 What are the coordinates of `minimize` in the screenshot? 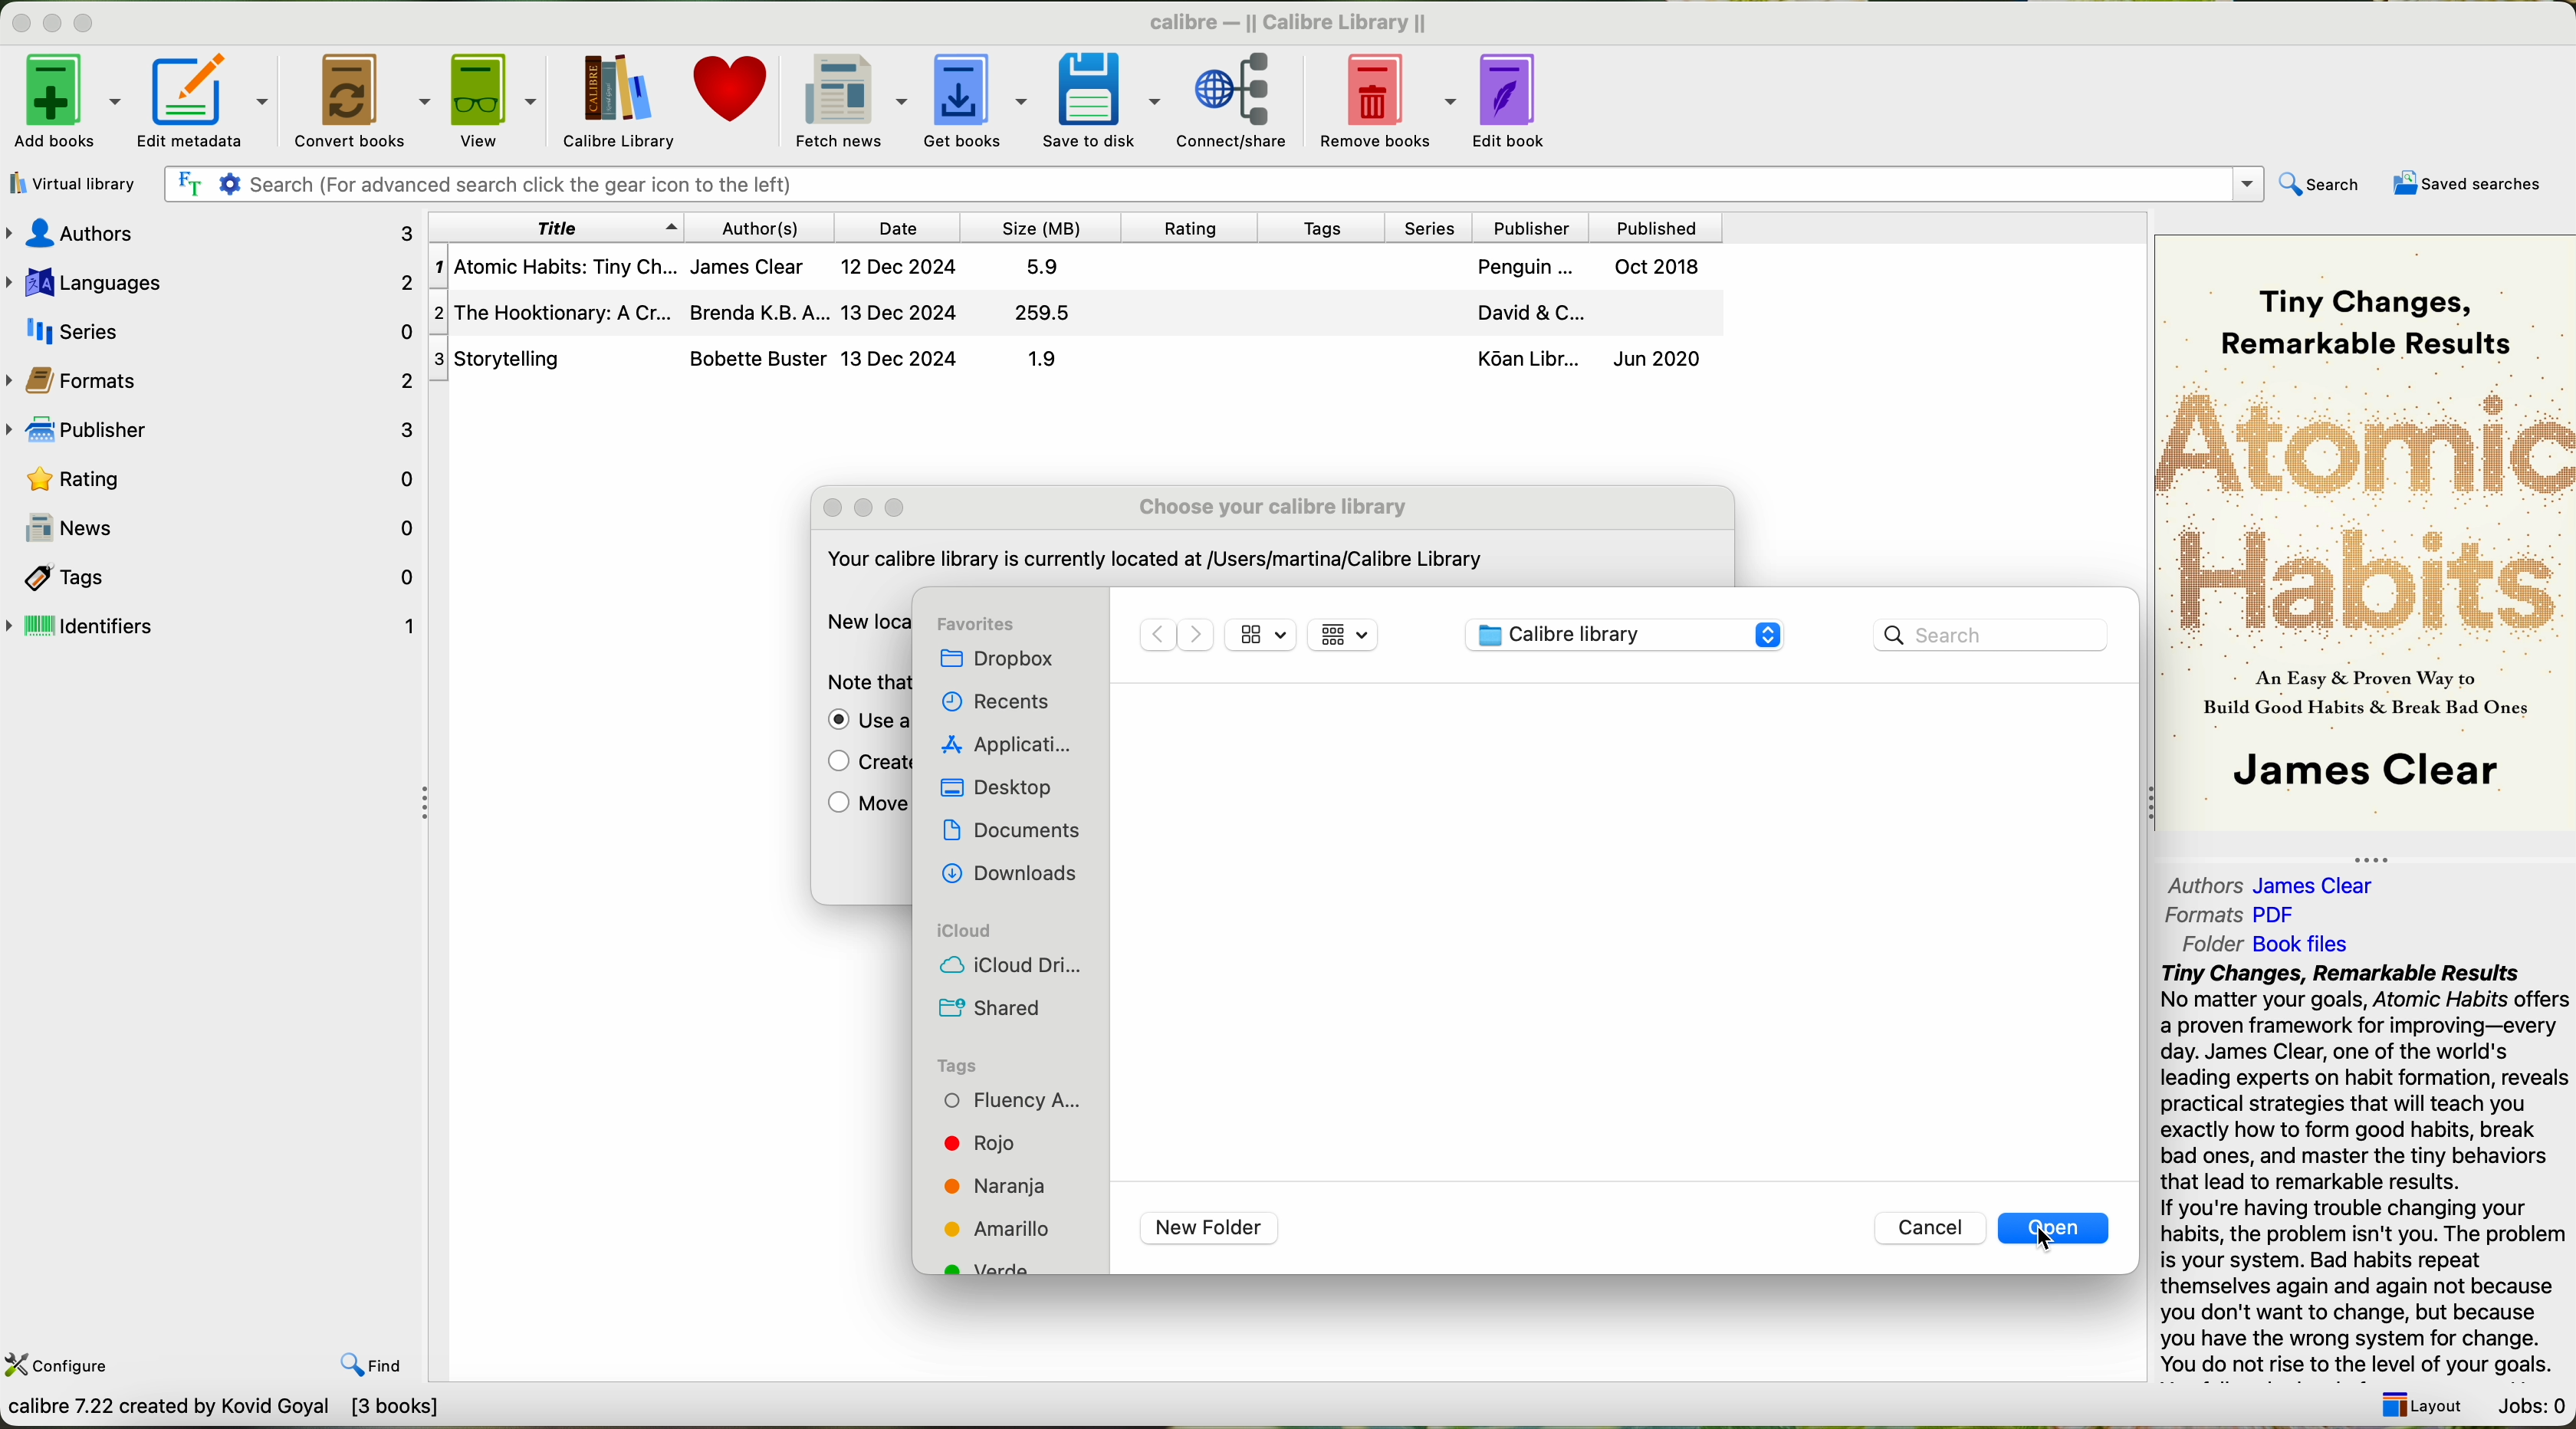 It's located at (865, 506).